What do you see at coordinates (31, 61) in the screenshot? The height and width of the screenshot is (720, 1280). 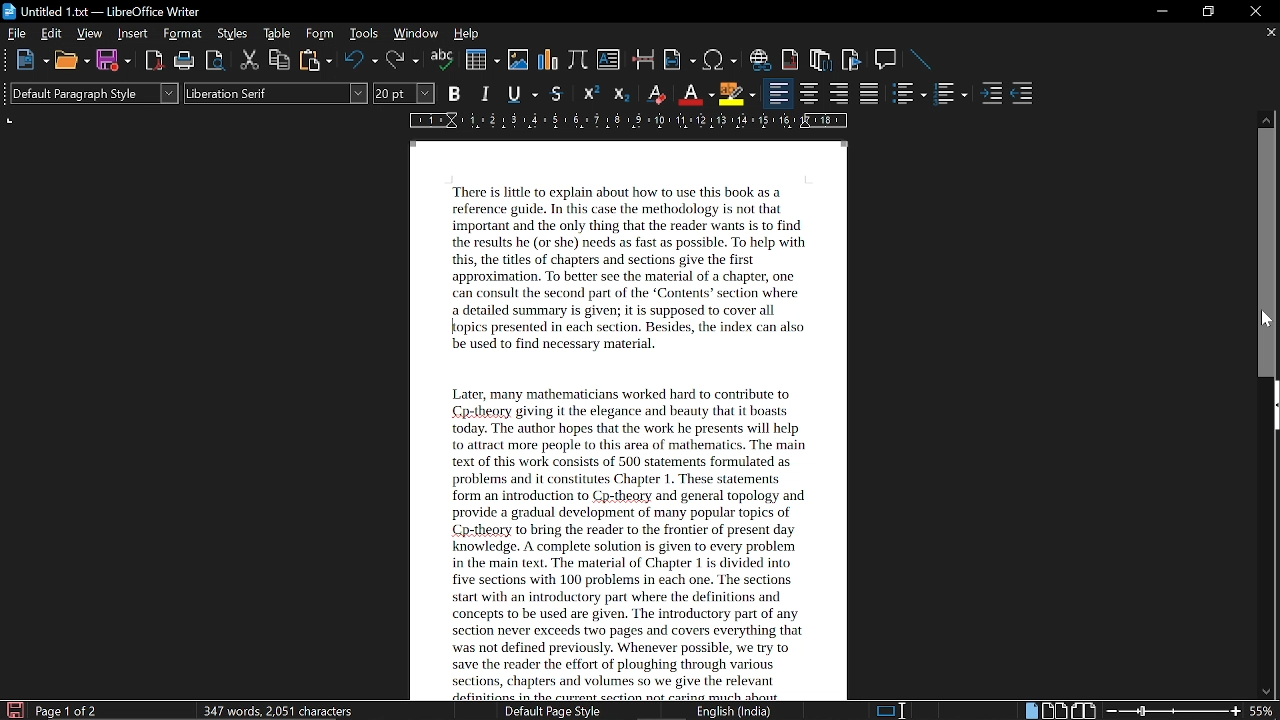 I see `new` at bounding box center [31, 61].